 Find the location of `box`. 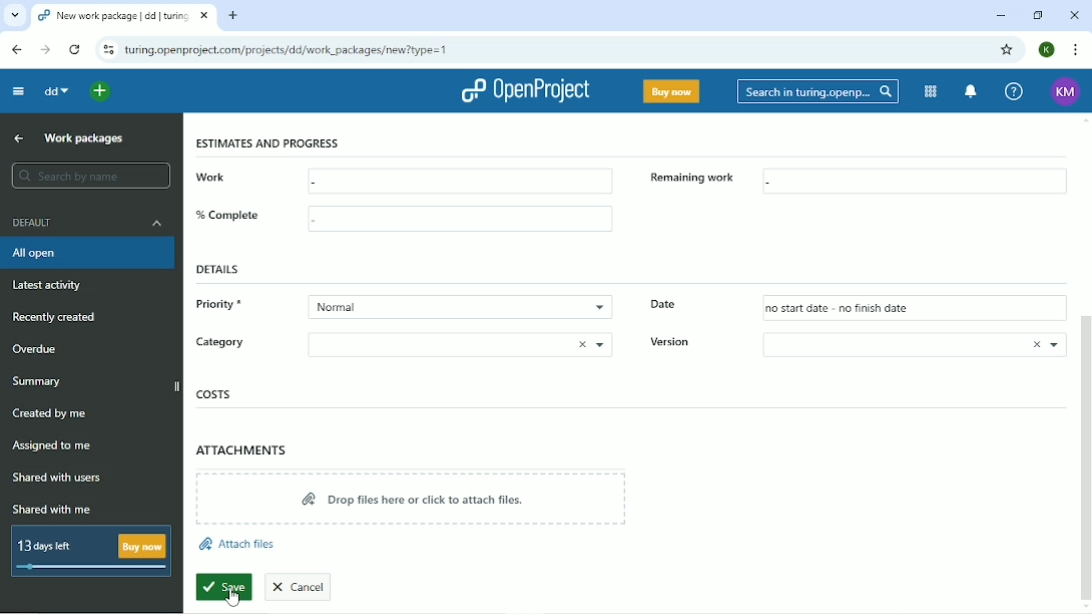

box is located at coordinates (465, 181).